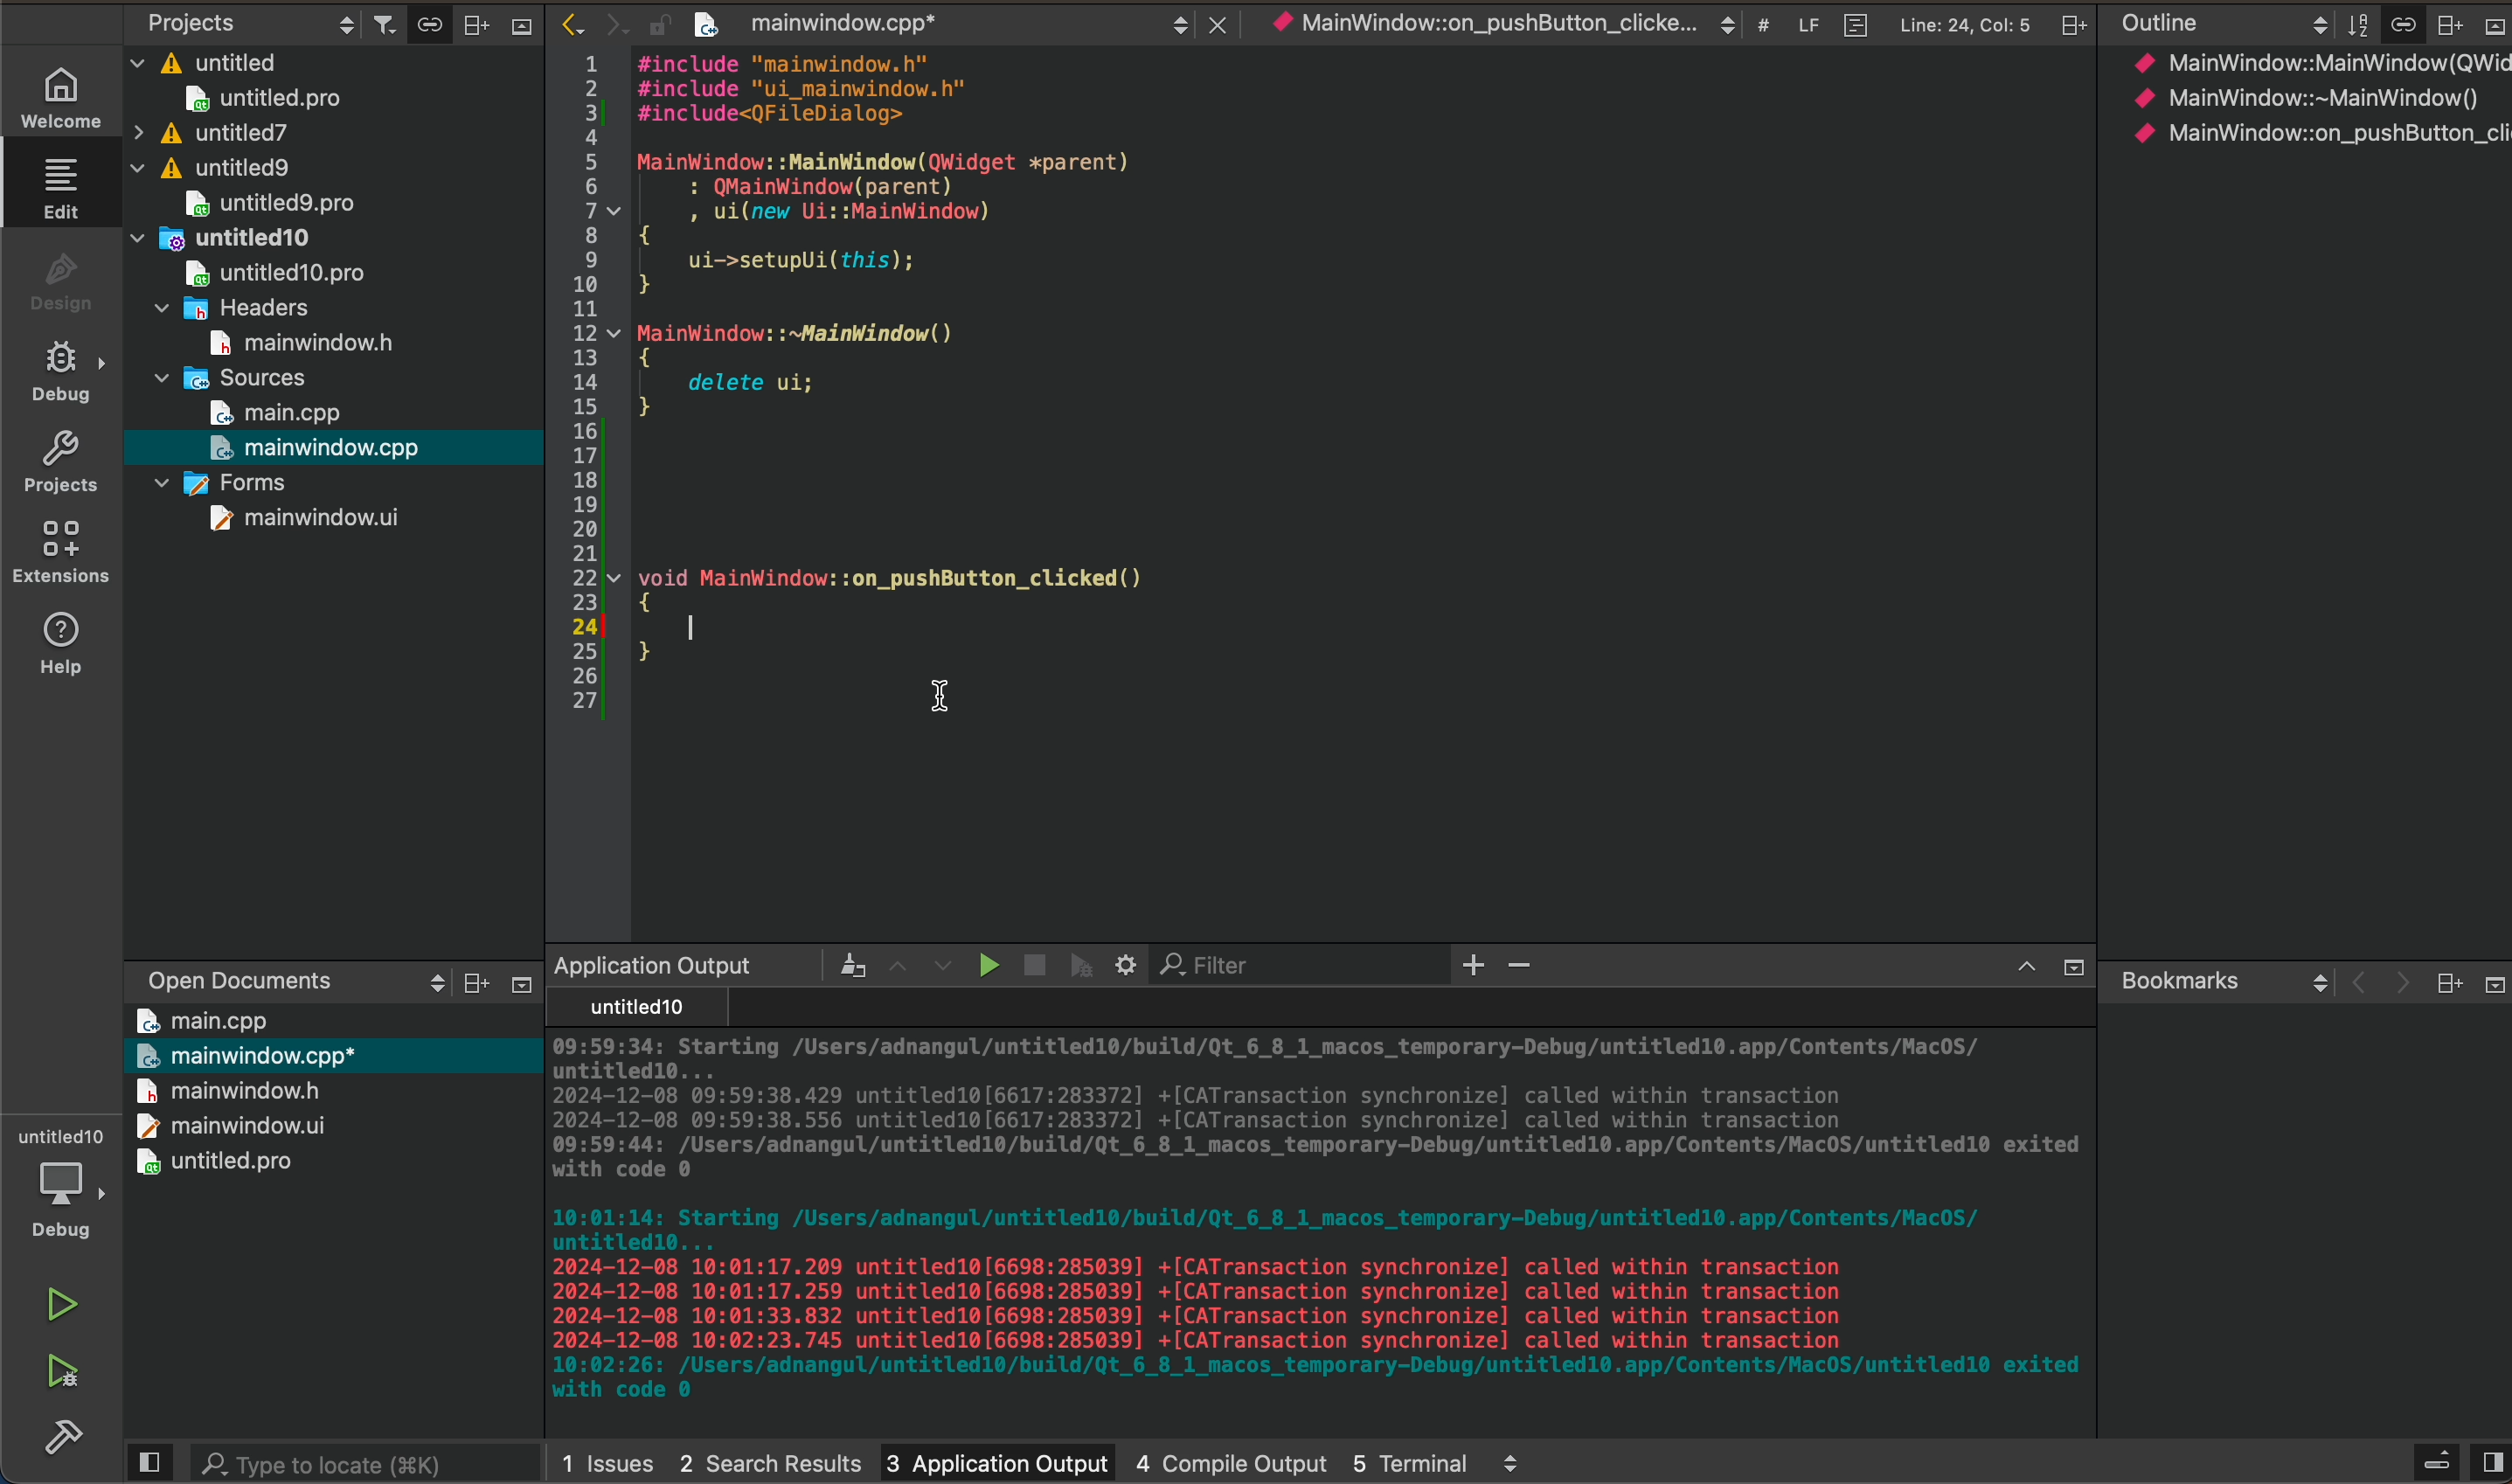  Describe the element at coordinates (1219, 966) in the screenshot. I see `filter` at that location.